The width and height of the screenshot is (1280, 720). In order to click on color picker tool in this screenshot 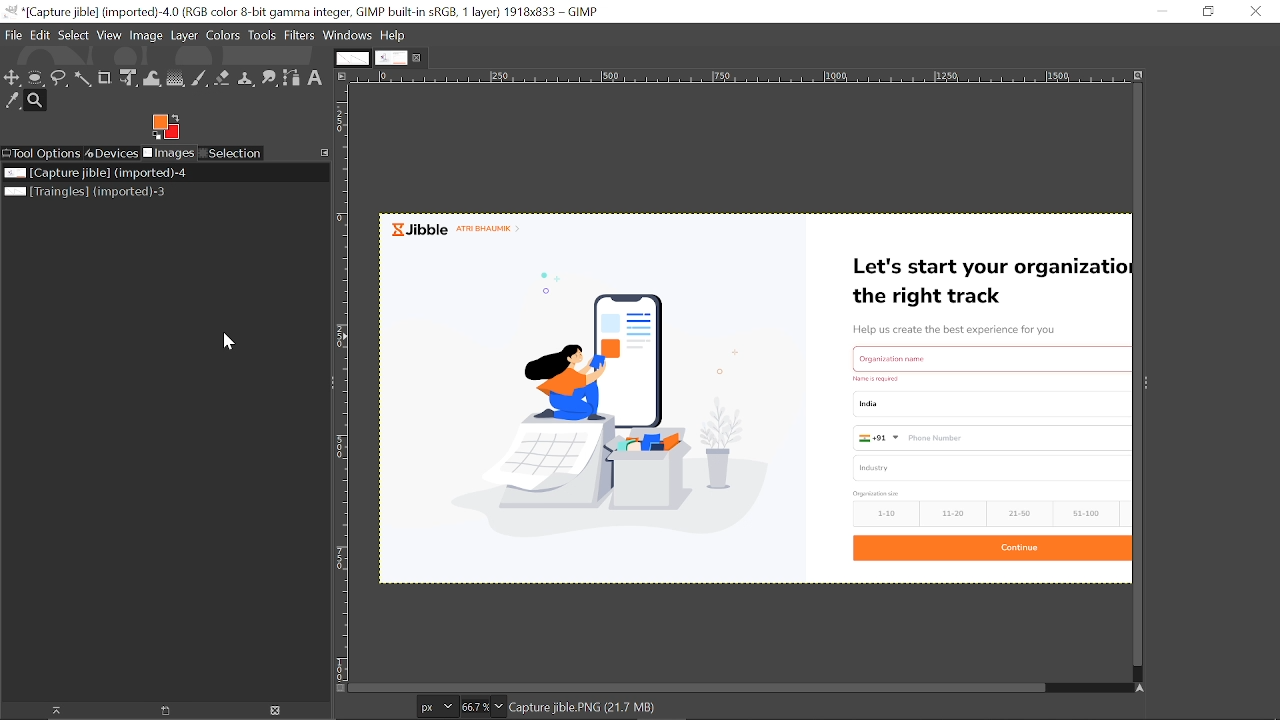, I will do `click(12, 100)`.